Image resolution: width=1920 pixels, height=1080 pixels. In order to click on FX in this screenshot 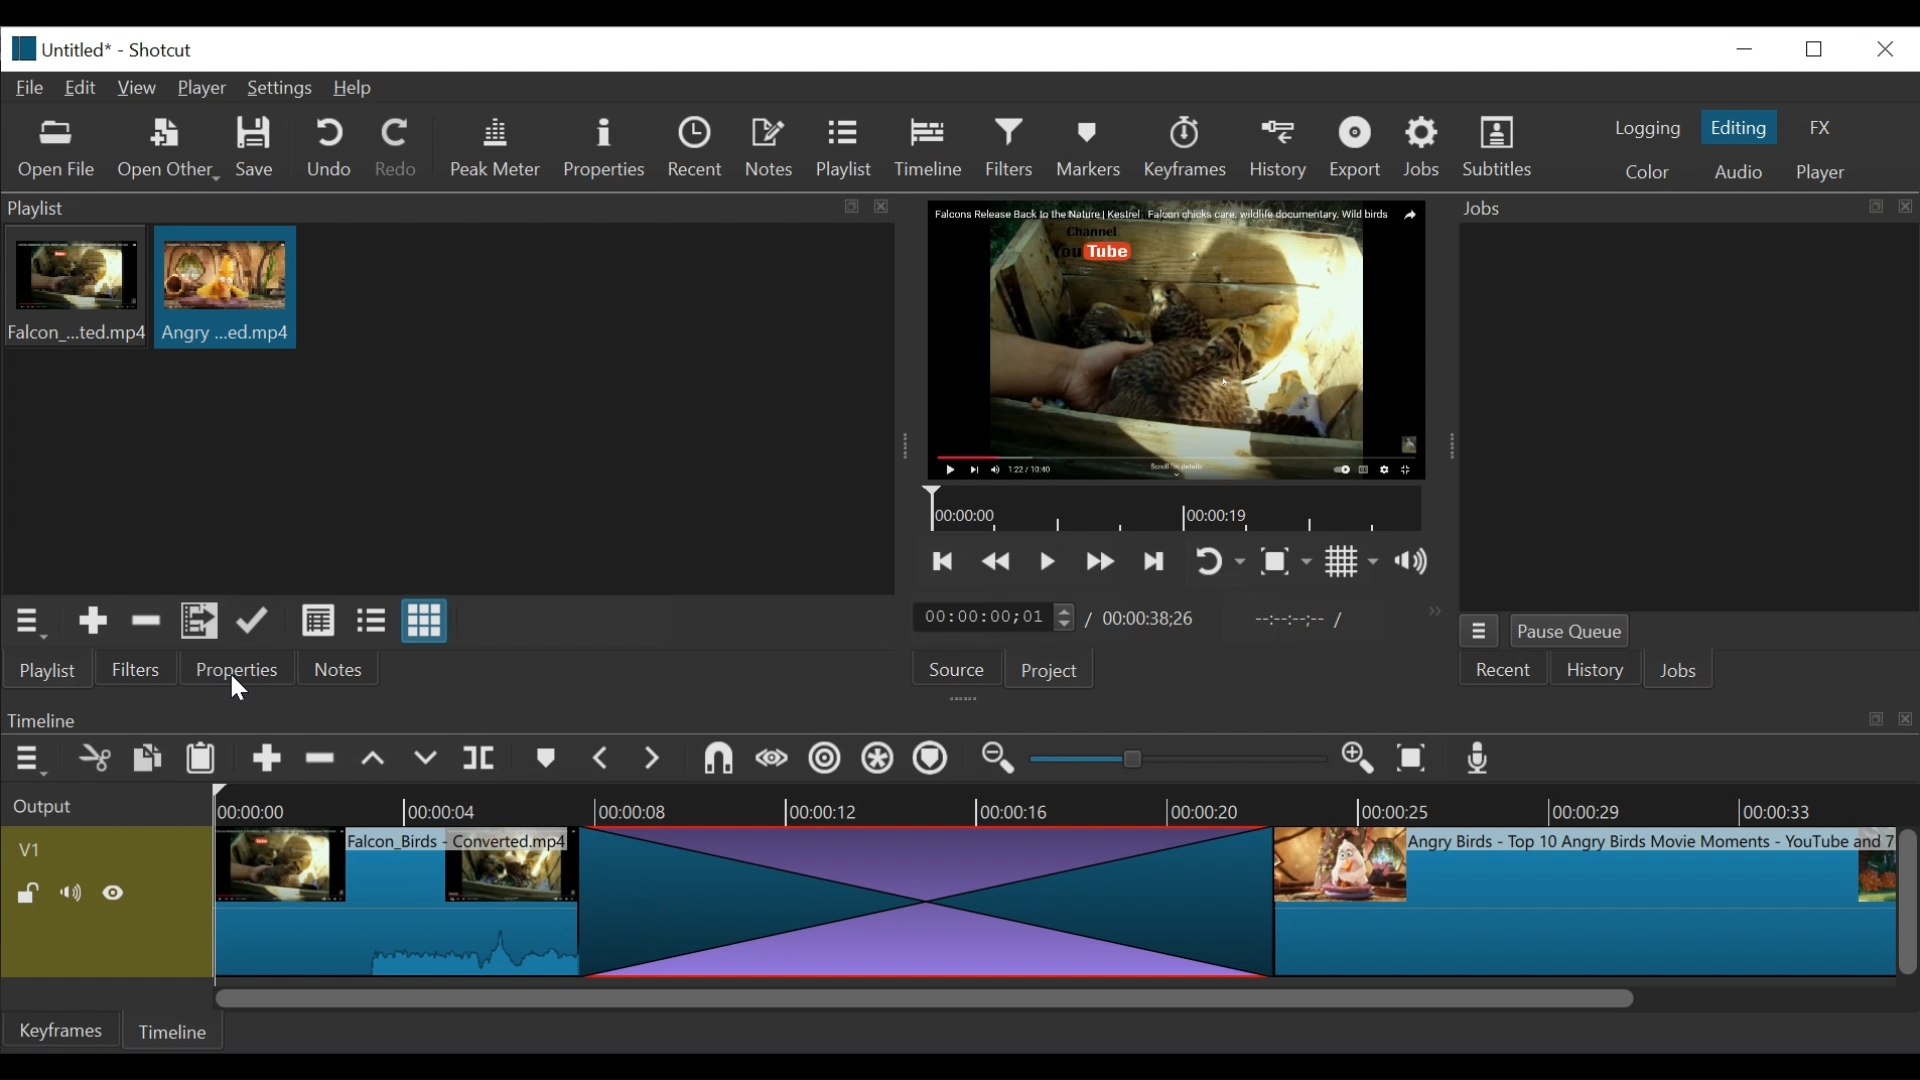, I will do `click(1821, 128)`.